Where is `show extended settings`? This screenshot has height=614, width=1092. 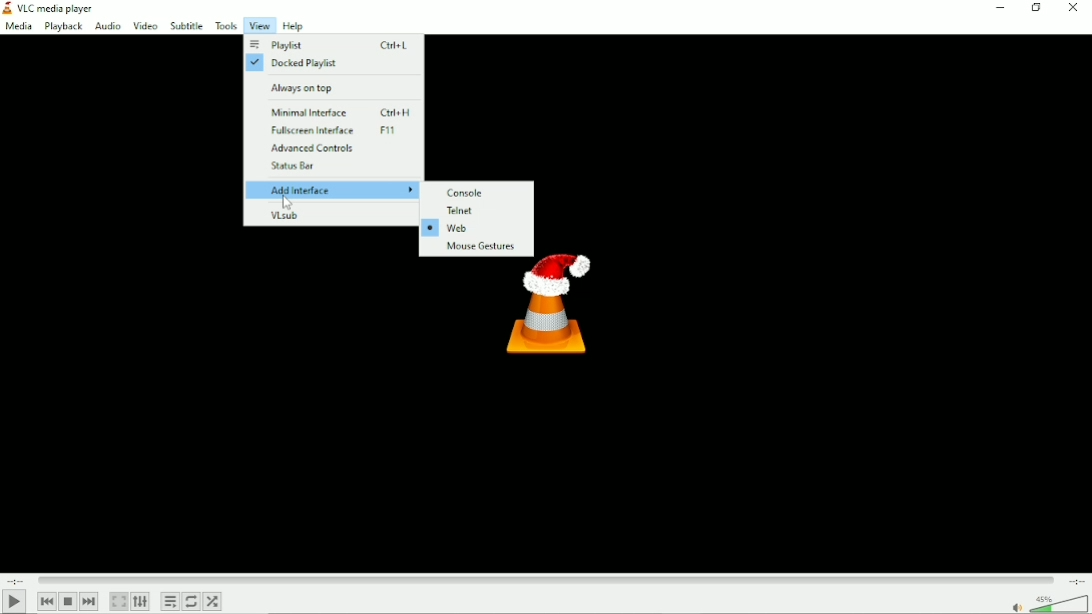
show extended settings is located at coordinates (141, 602).